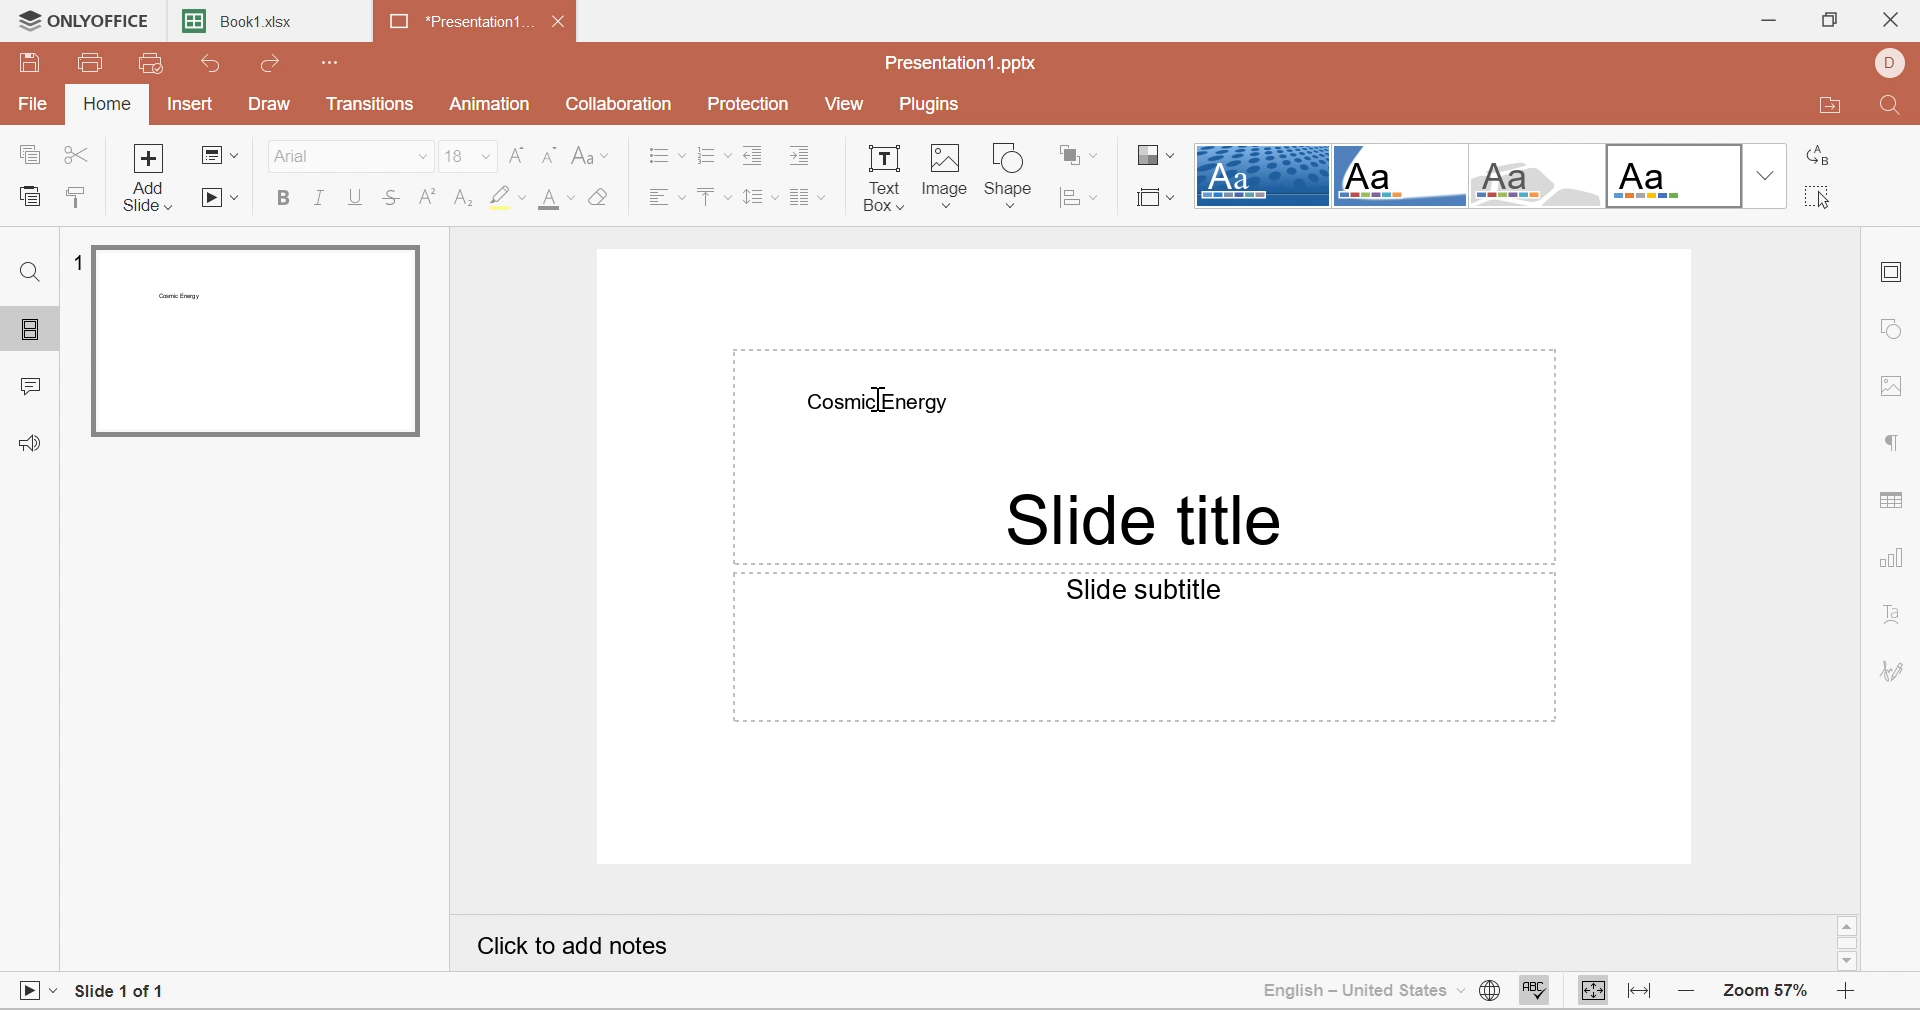 Image resolution: width=1920 pixels, height=1010 pixels. I want to click on Arrange shapes, so click(1078, 154).